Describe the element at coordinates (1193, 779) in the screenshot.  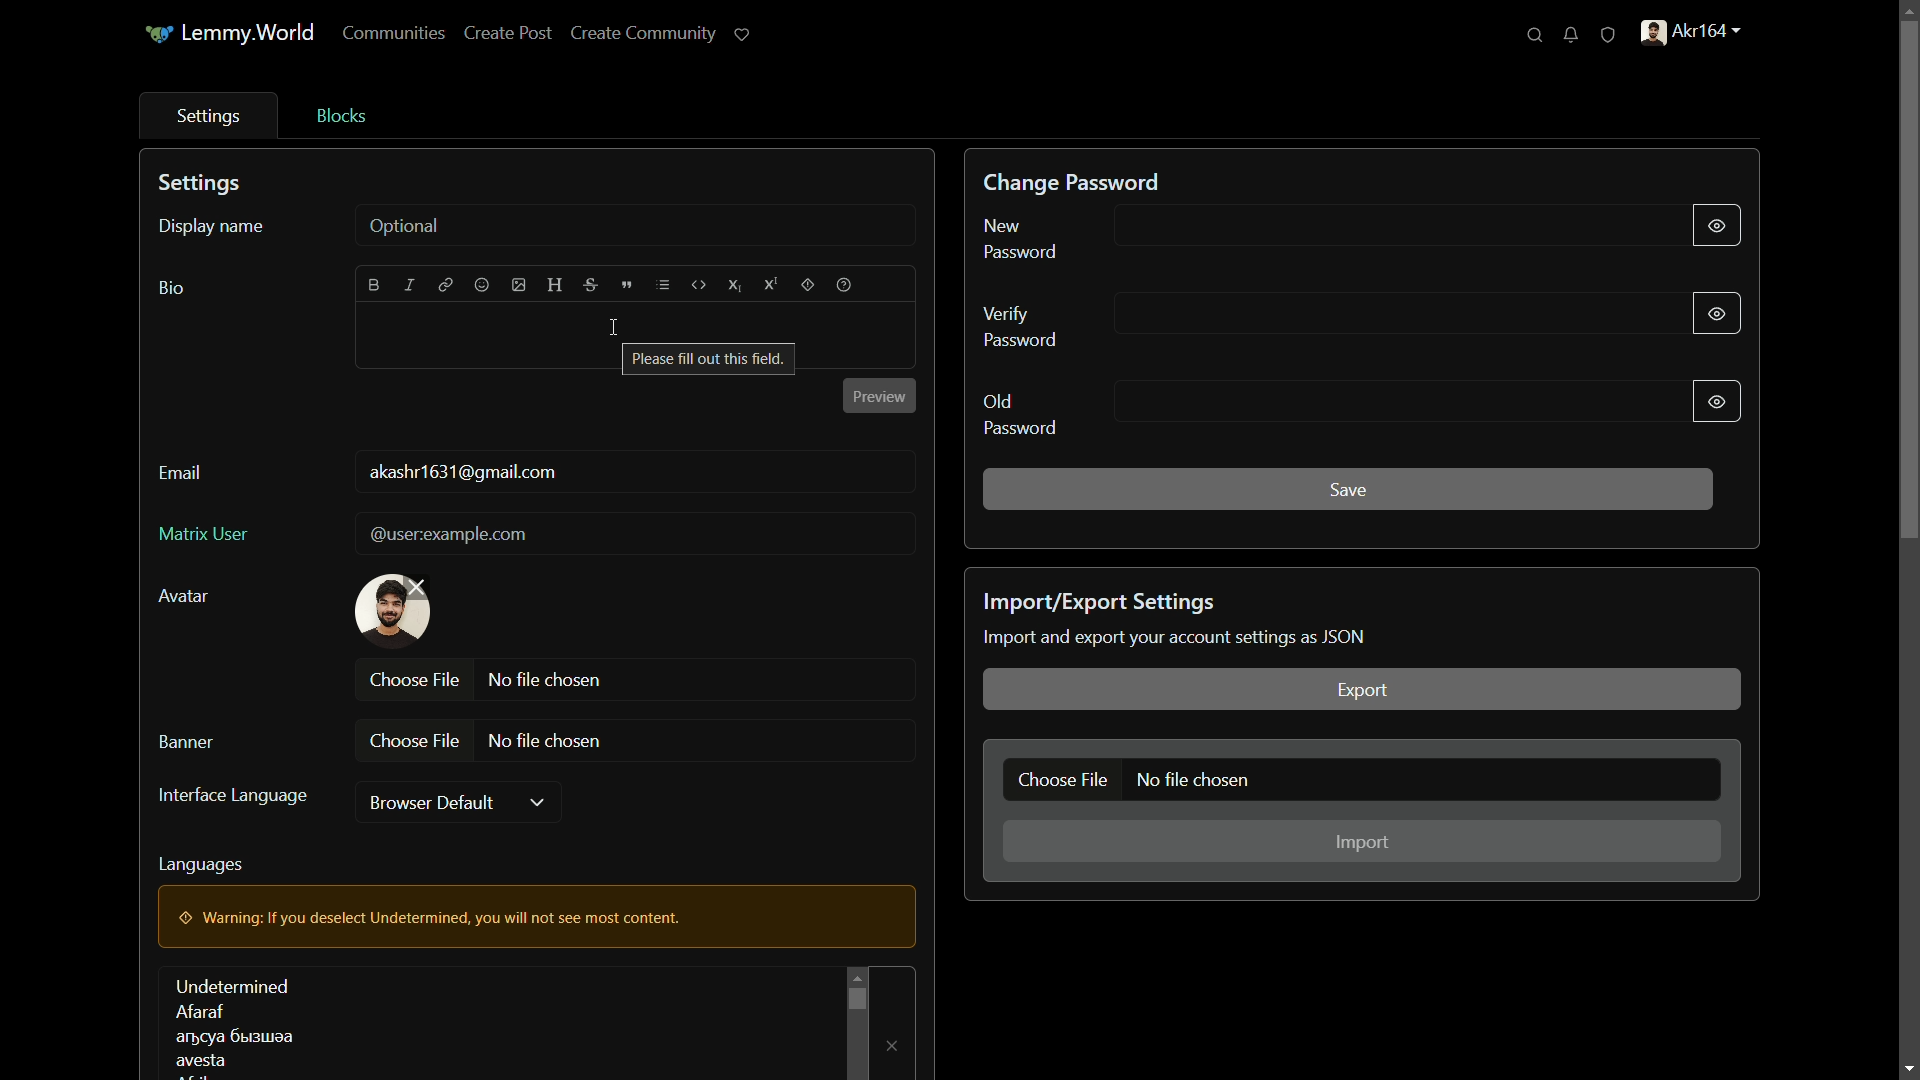
I see `no file chosen` at that location.